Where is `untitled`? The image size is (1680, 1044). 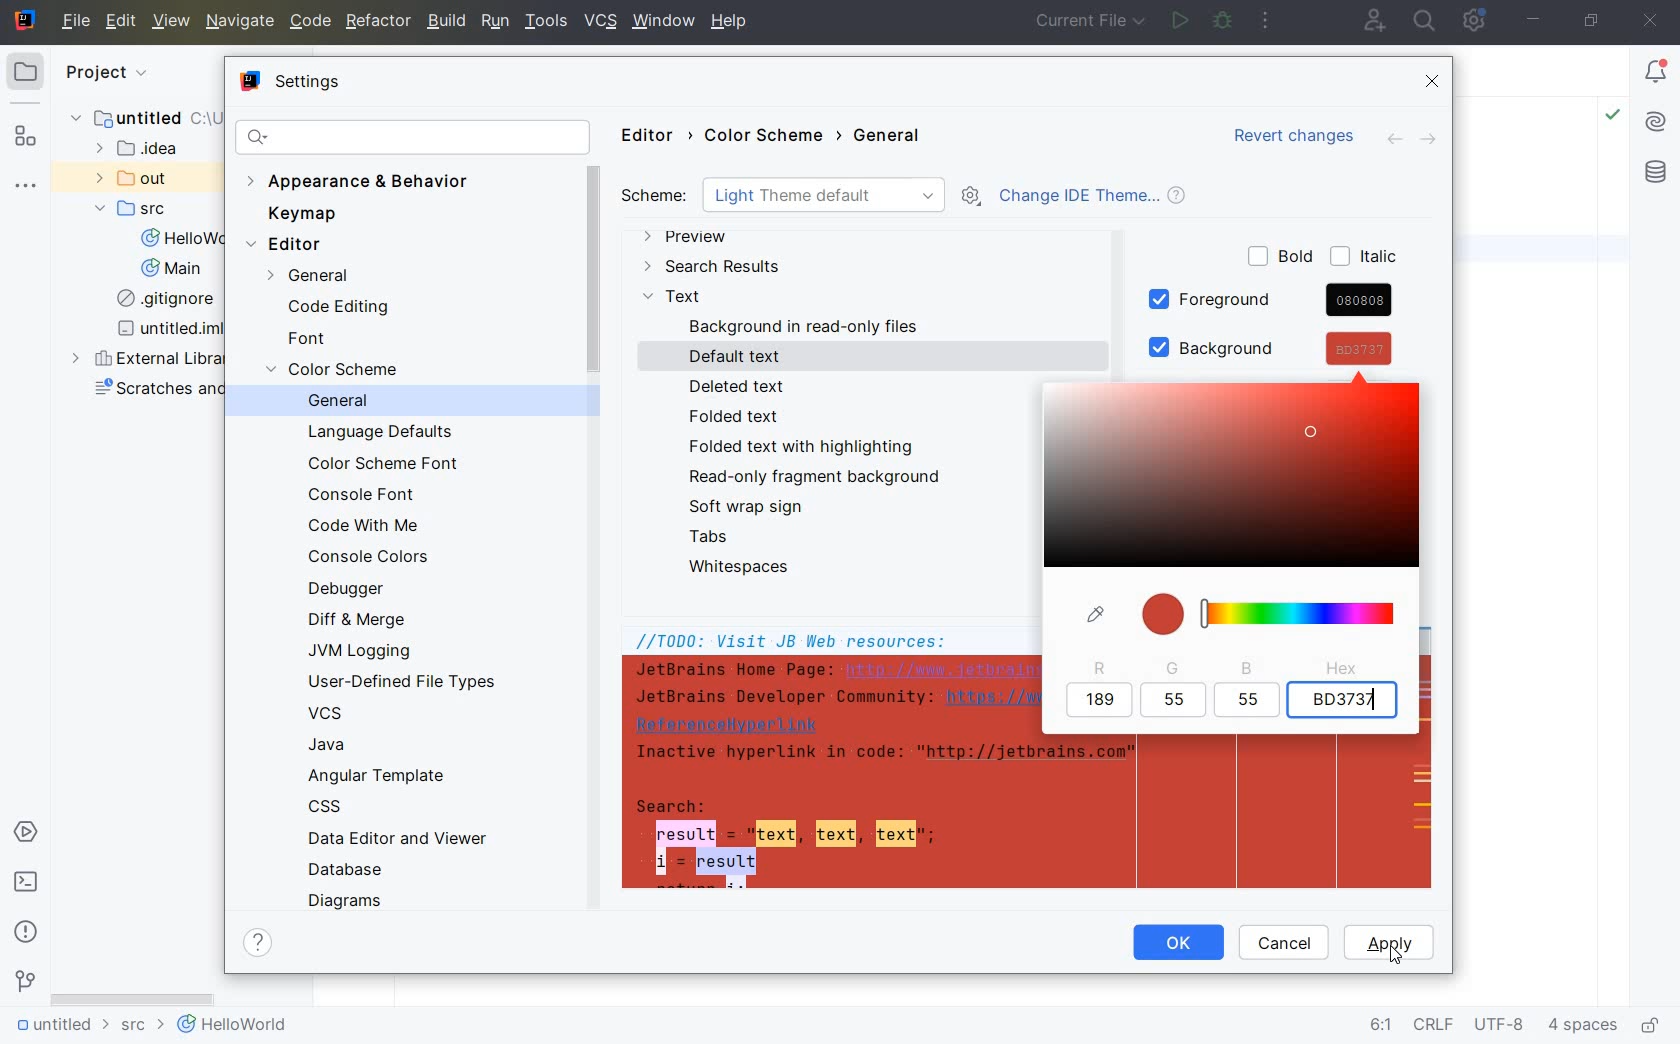
untitled is located at coordinates (139, 121).